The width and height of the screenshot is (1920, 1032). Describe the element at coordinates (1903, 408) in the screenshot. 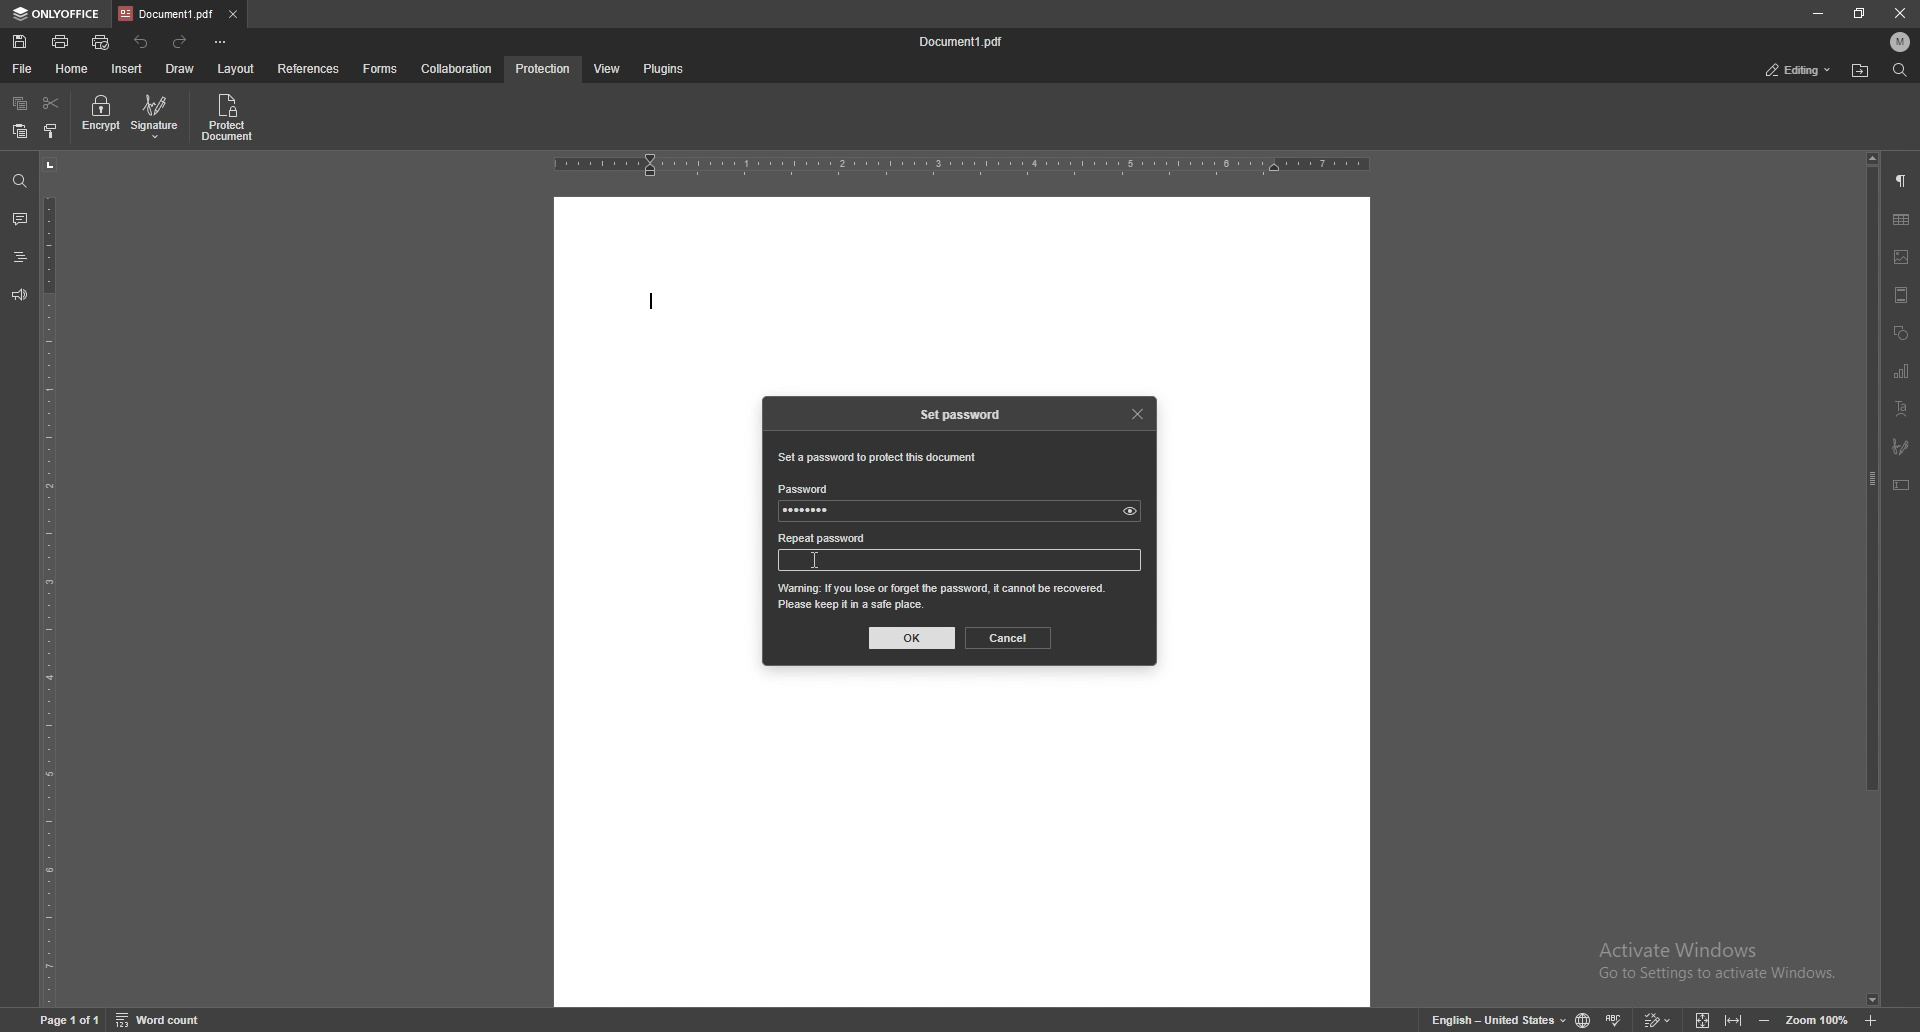

I see `text art` at that location.